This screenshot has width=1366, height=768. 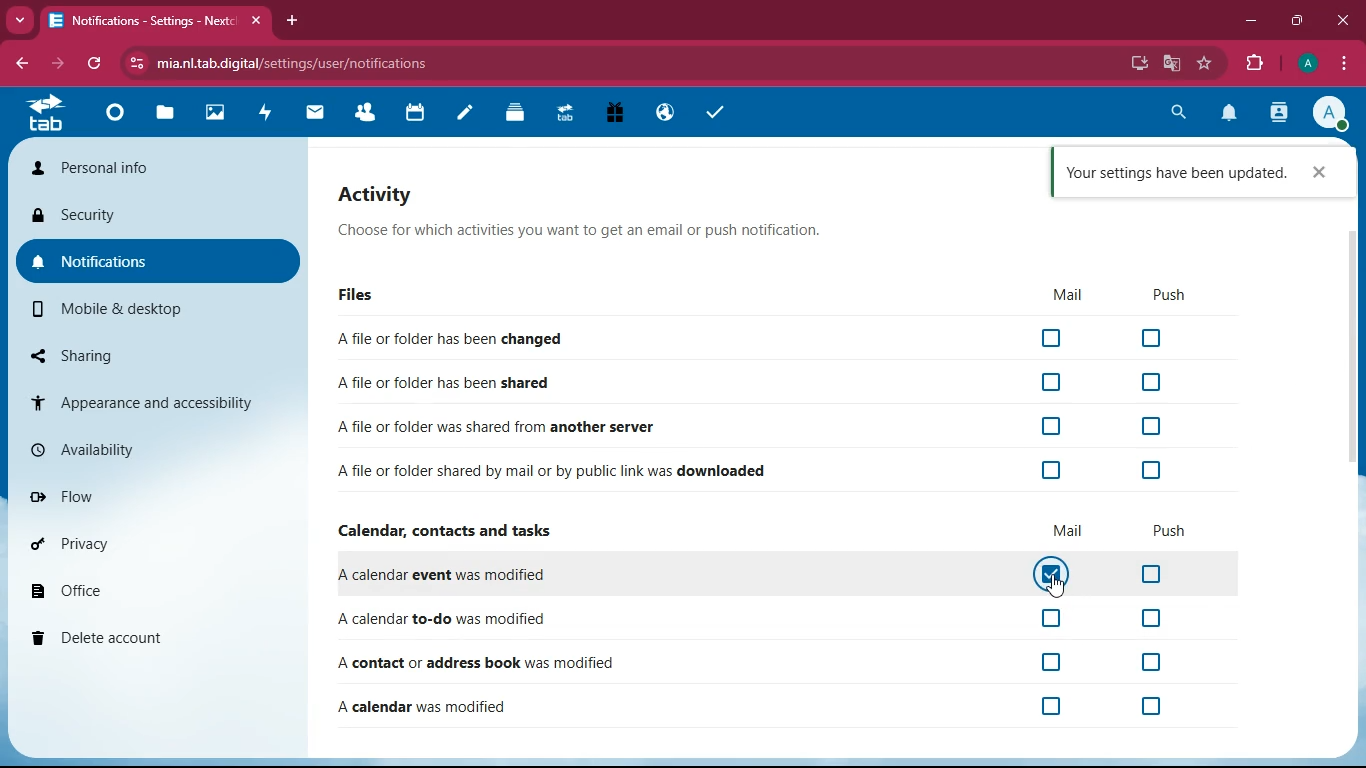 I want to click on A file or folder has been shared, so click(x=756, y=384).